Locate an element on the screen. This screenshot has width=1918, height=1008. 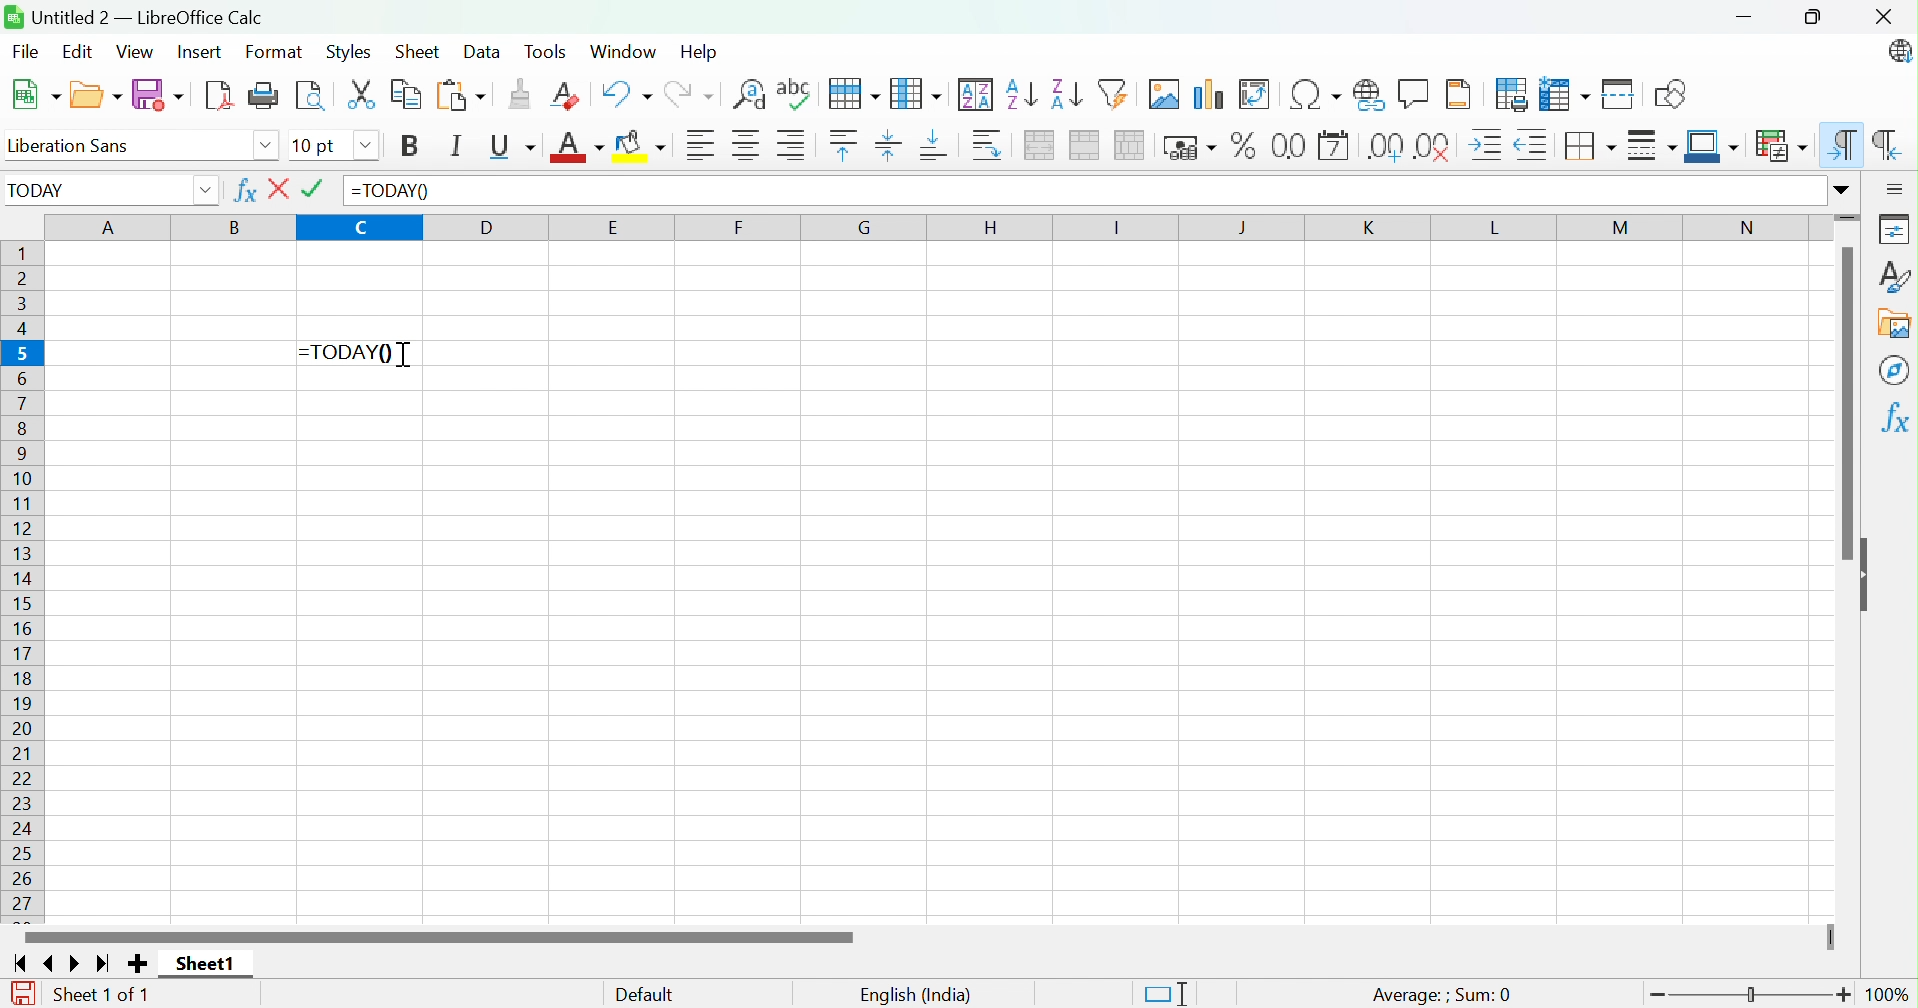
Align vertical is located at coordinates (887, 147).